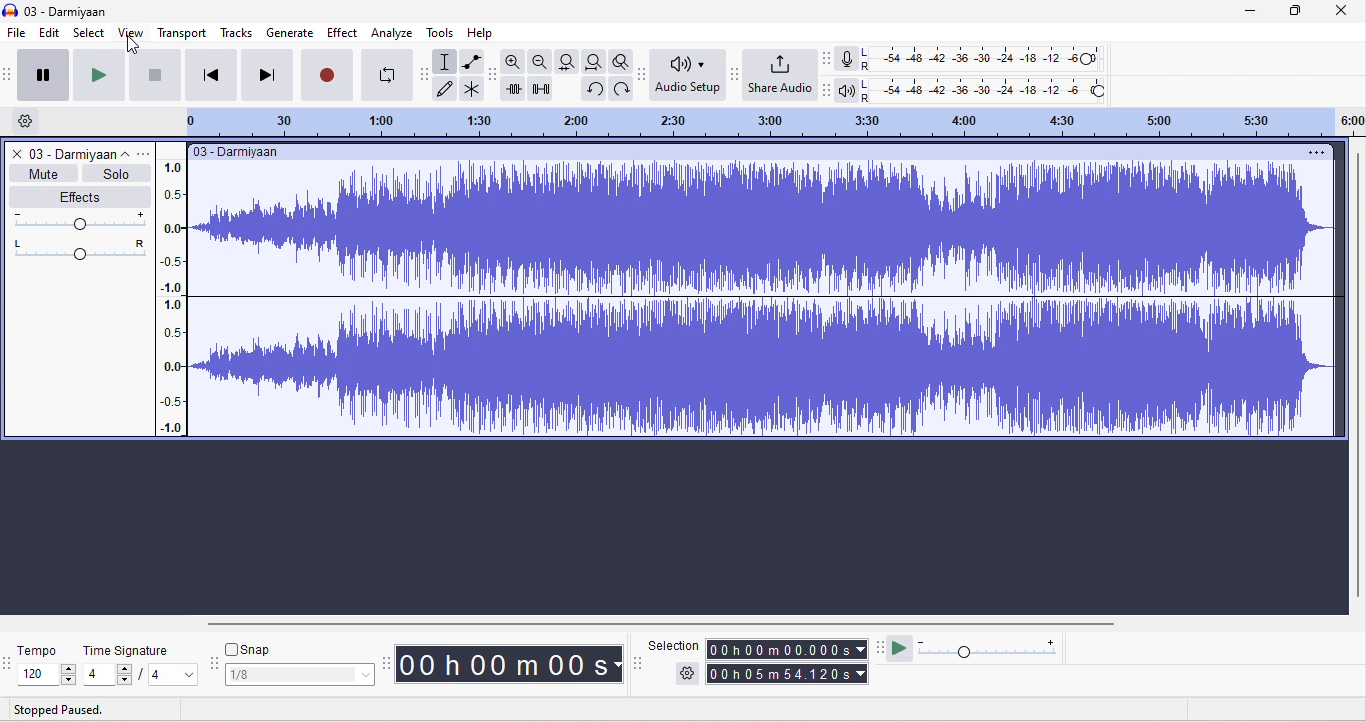 Image resolution: width=1366 pixels, height=722 pixels. I want to click on transport, so click(182, 34).